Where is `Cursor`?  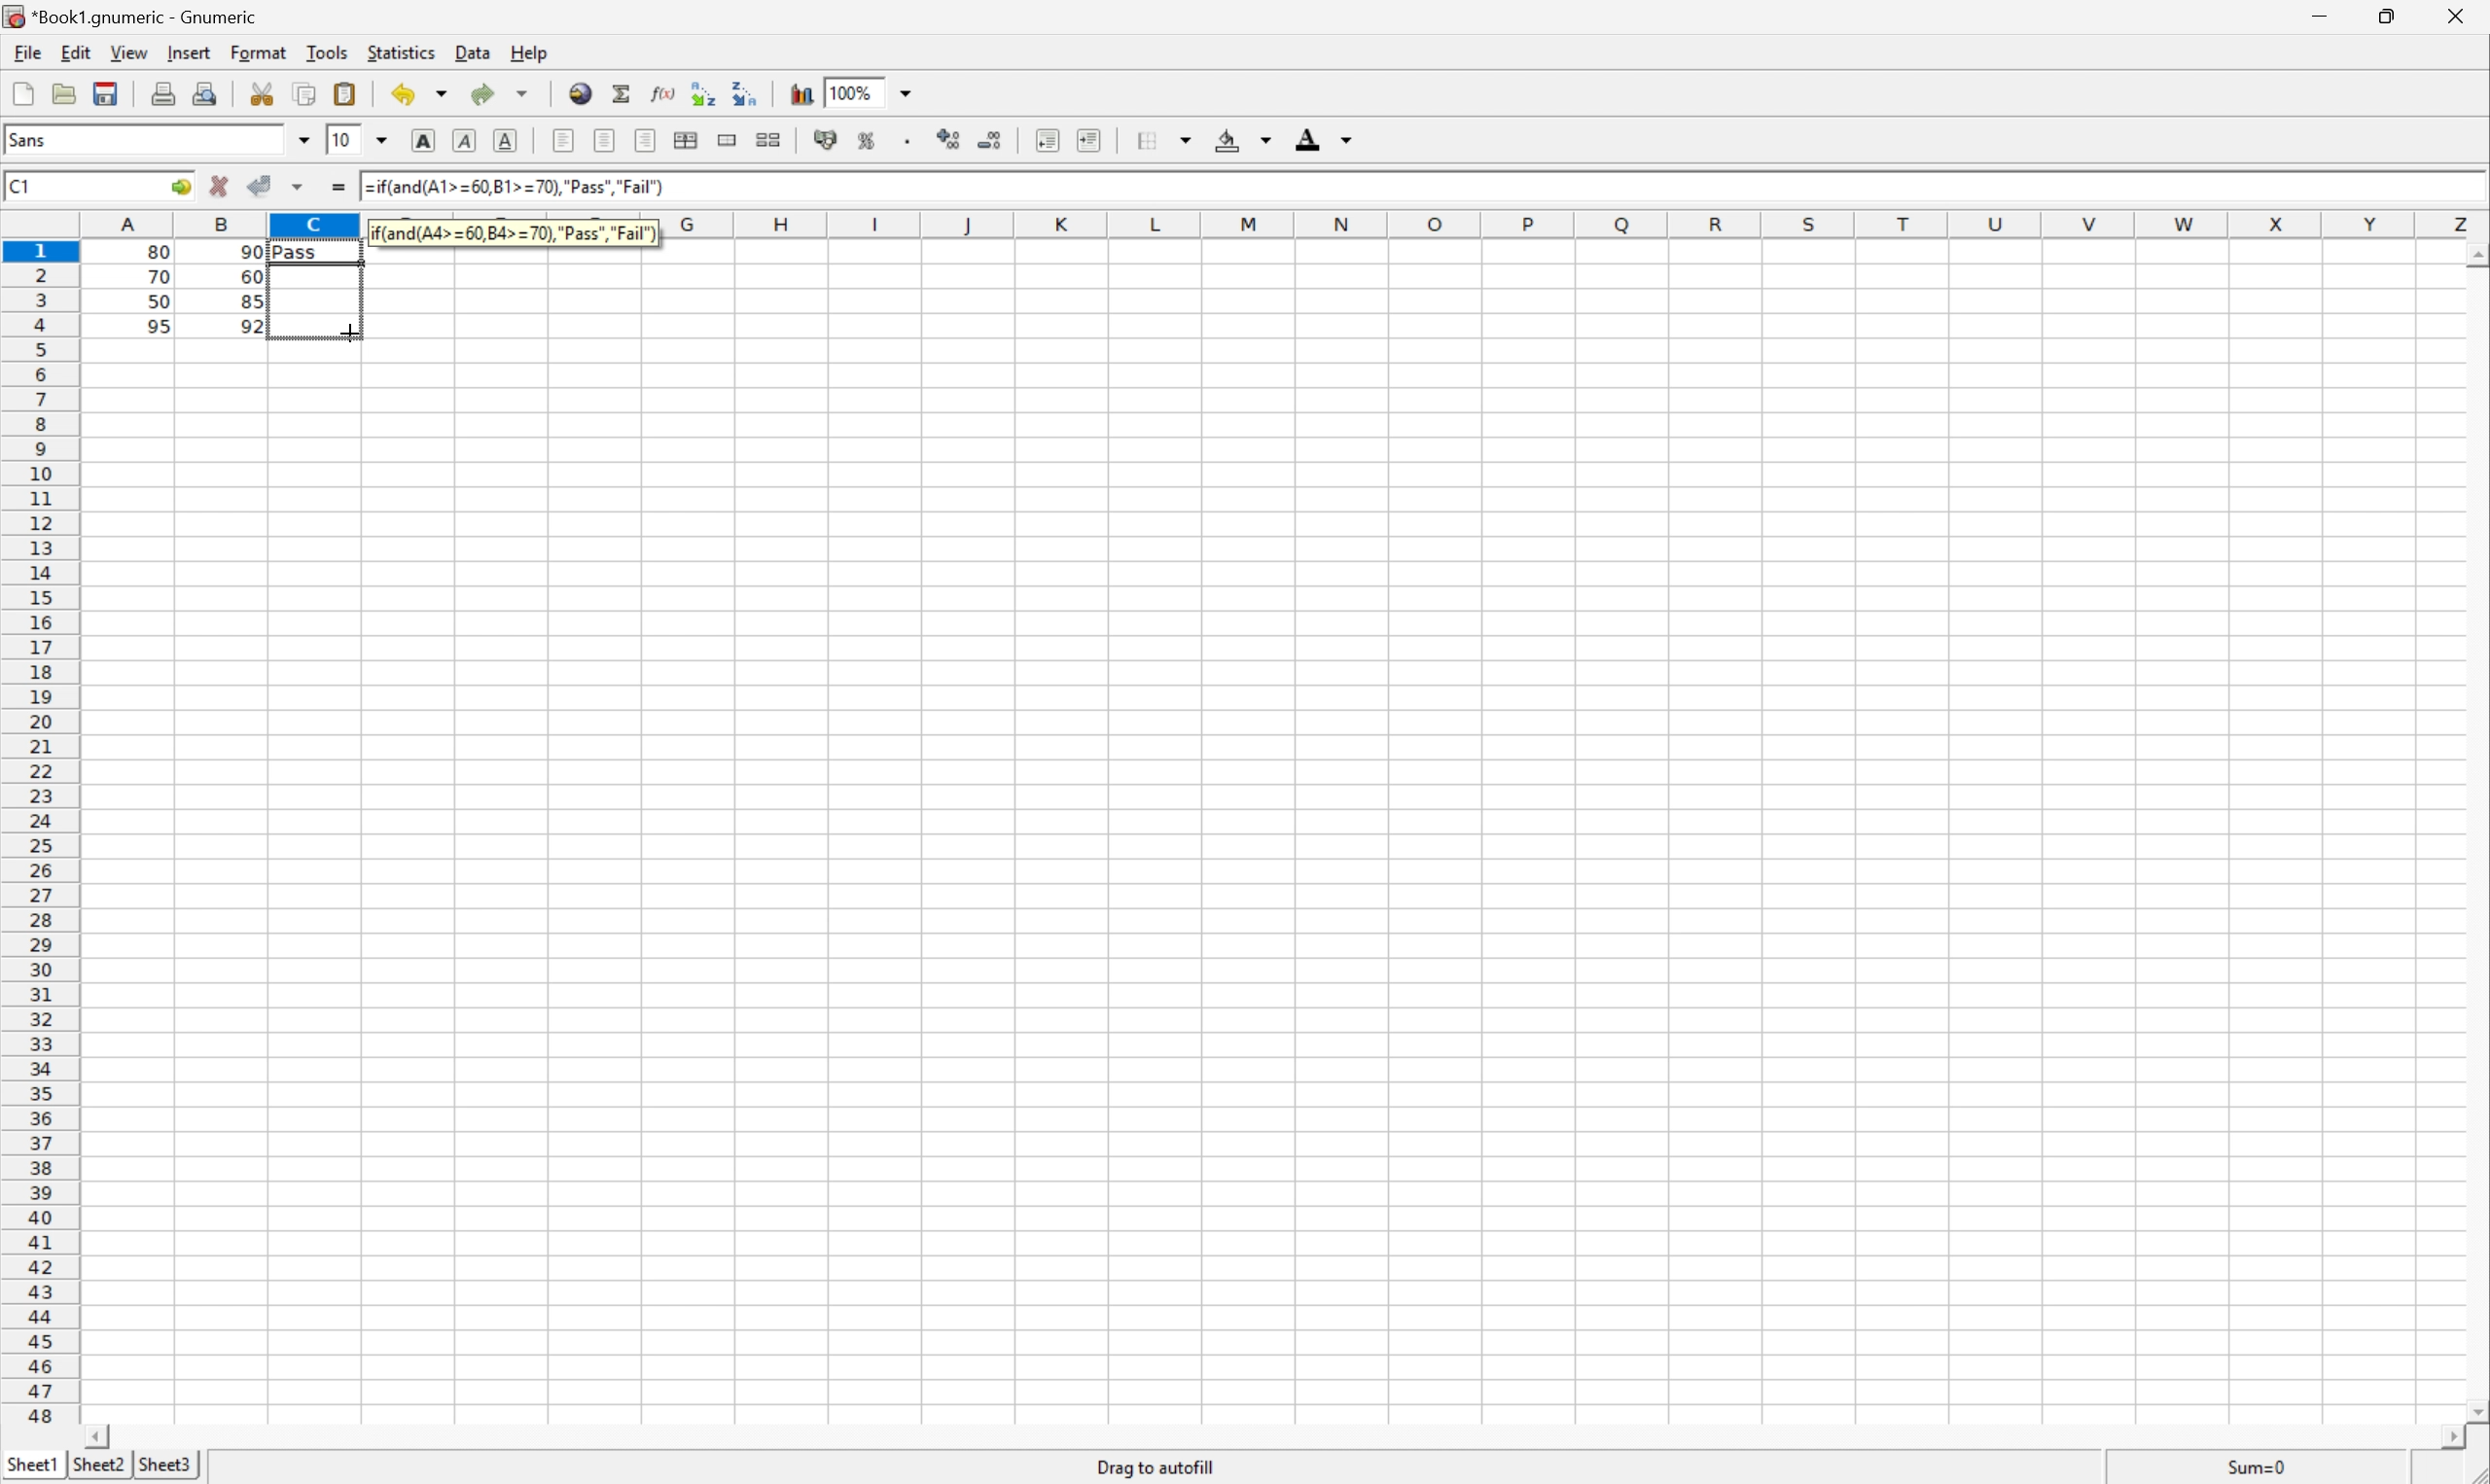 Cursor is located at coordinates (347, 330).